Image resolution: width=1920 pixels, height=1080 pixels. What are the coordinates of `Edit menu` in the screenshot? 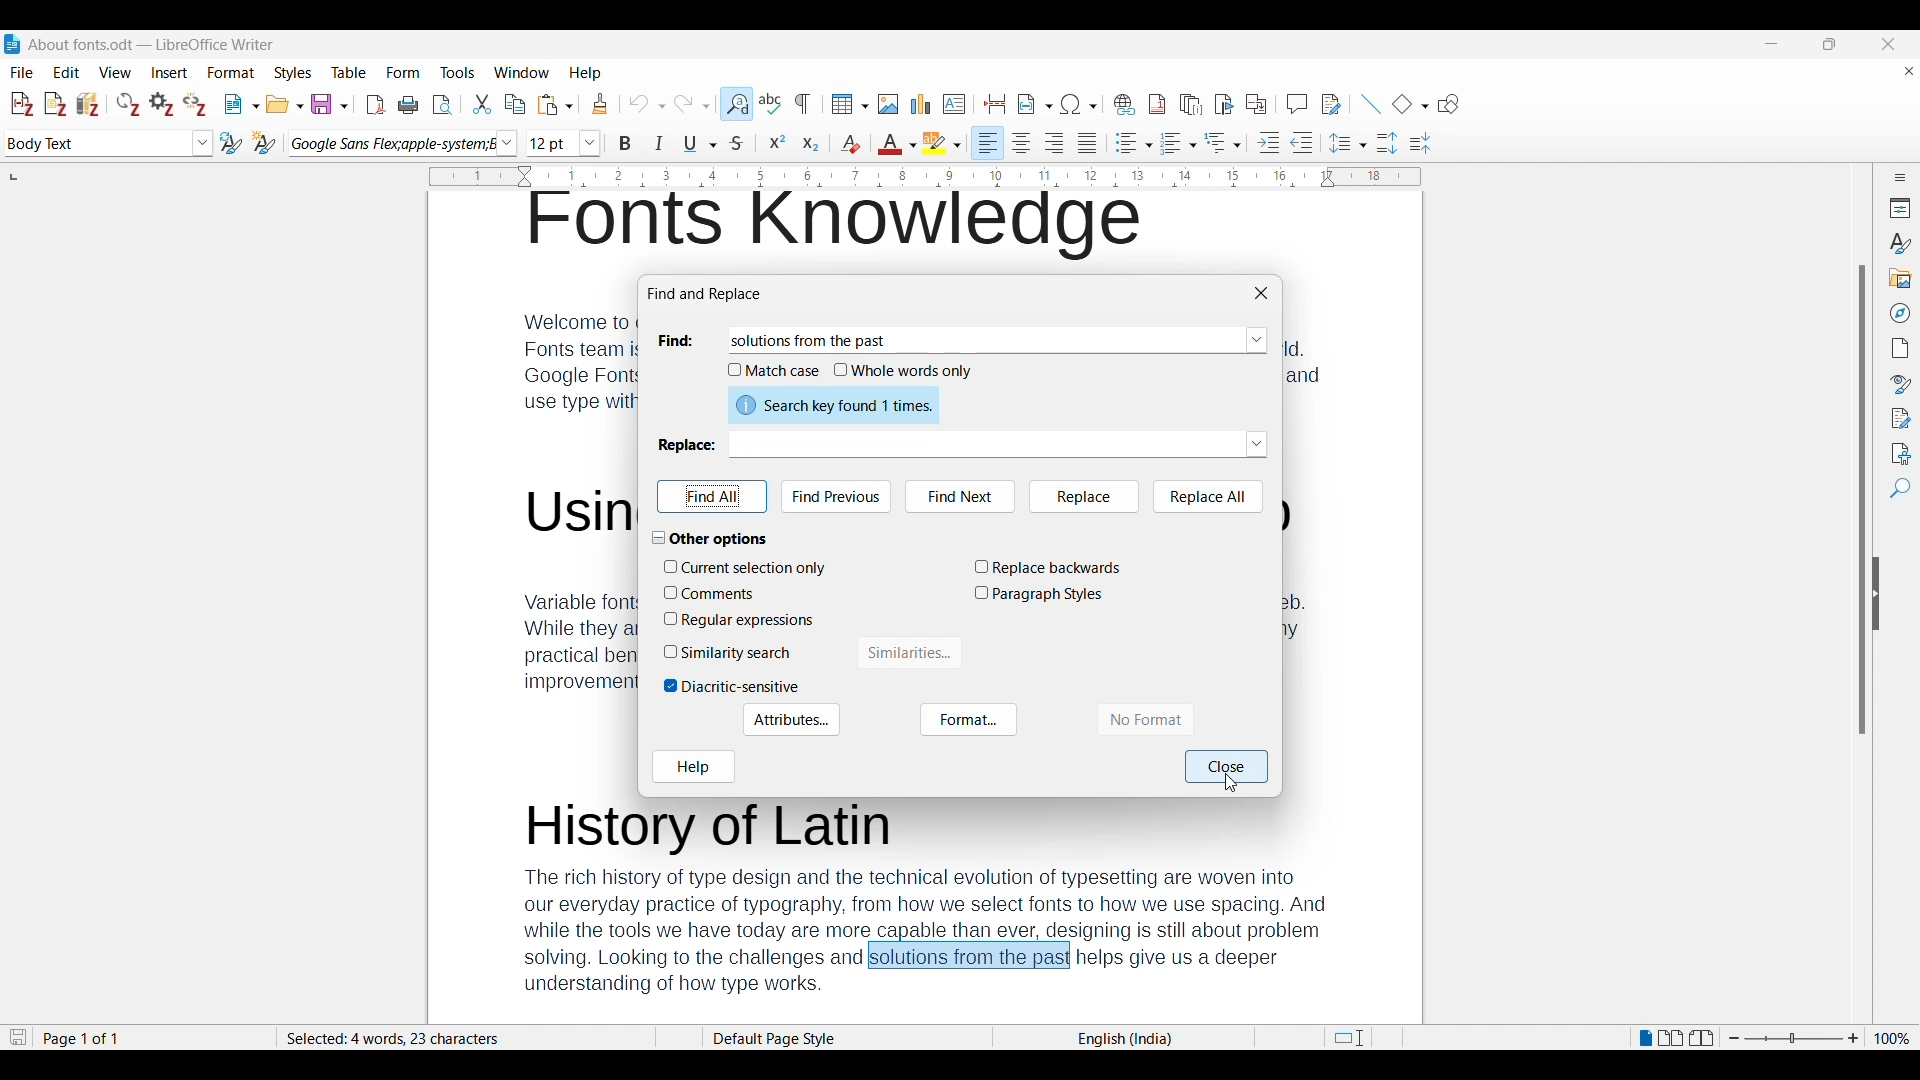 It's located at (67, 72).